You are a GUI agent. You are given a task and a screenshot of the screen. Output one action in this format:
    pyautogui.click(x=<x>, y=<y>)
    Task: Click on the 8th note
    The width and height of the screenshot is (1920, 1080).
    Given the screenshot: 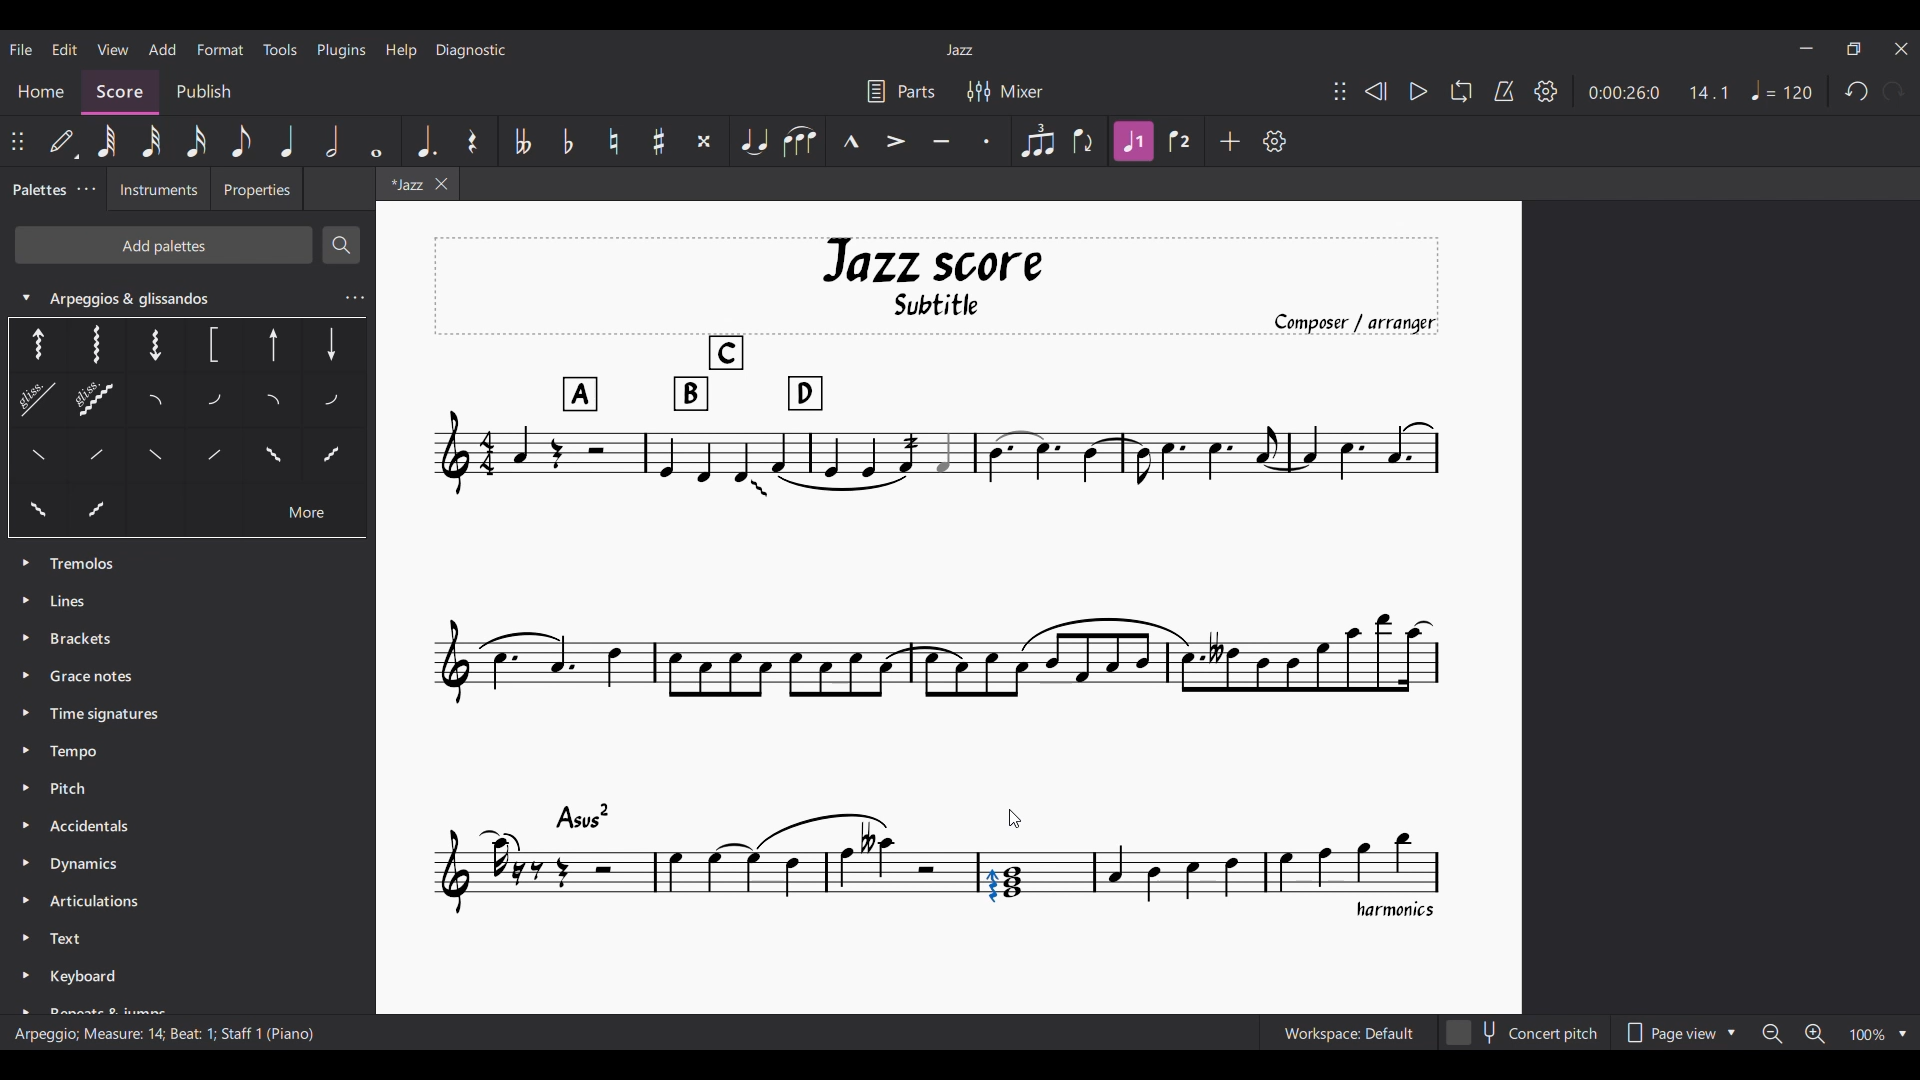 What is the action you would take?
    pyautogui.click(x=241, y=141)
    